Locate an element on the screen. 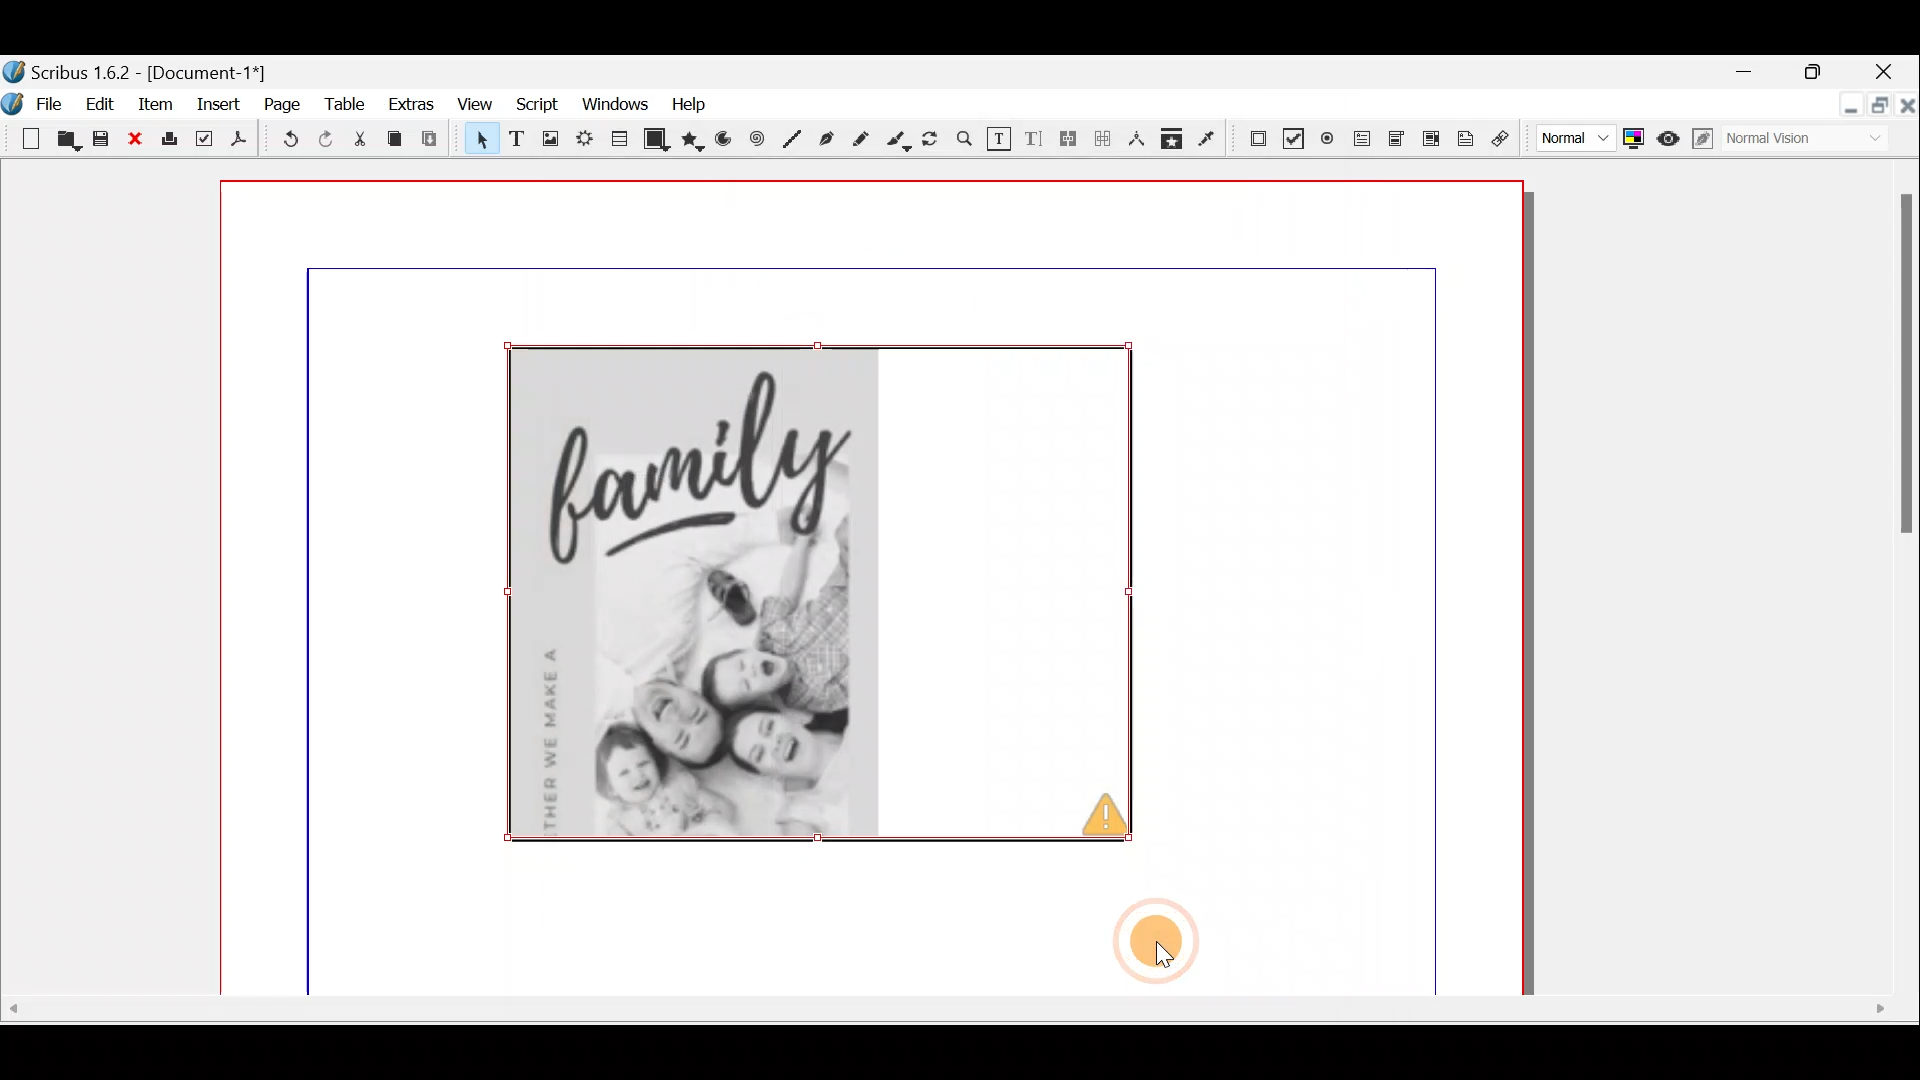  Arc is located at coordinates (725, 141).